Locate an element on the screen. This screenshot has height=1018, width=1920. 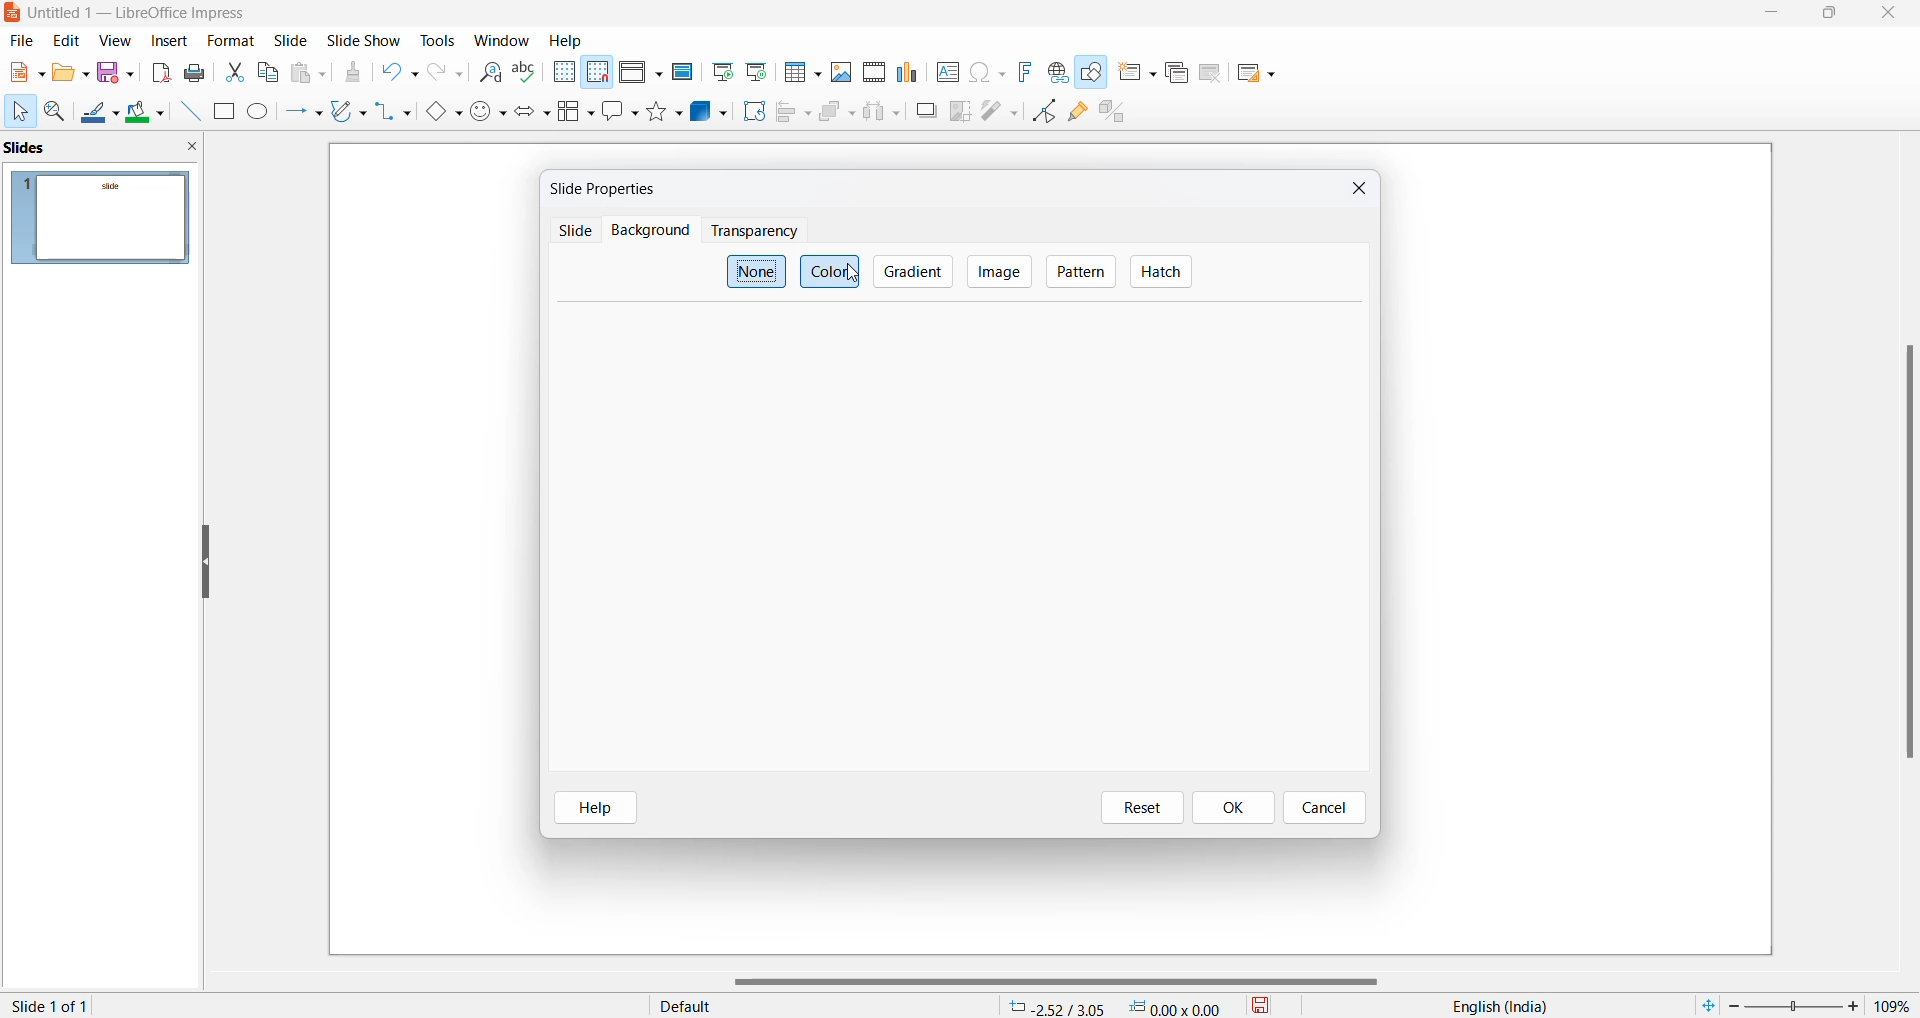
zoom and pan  is located at coordinates (56, 115).